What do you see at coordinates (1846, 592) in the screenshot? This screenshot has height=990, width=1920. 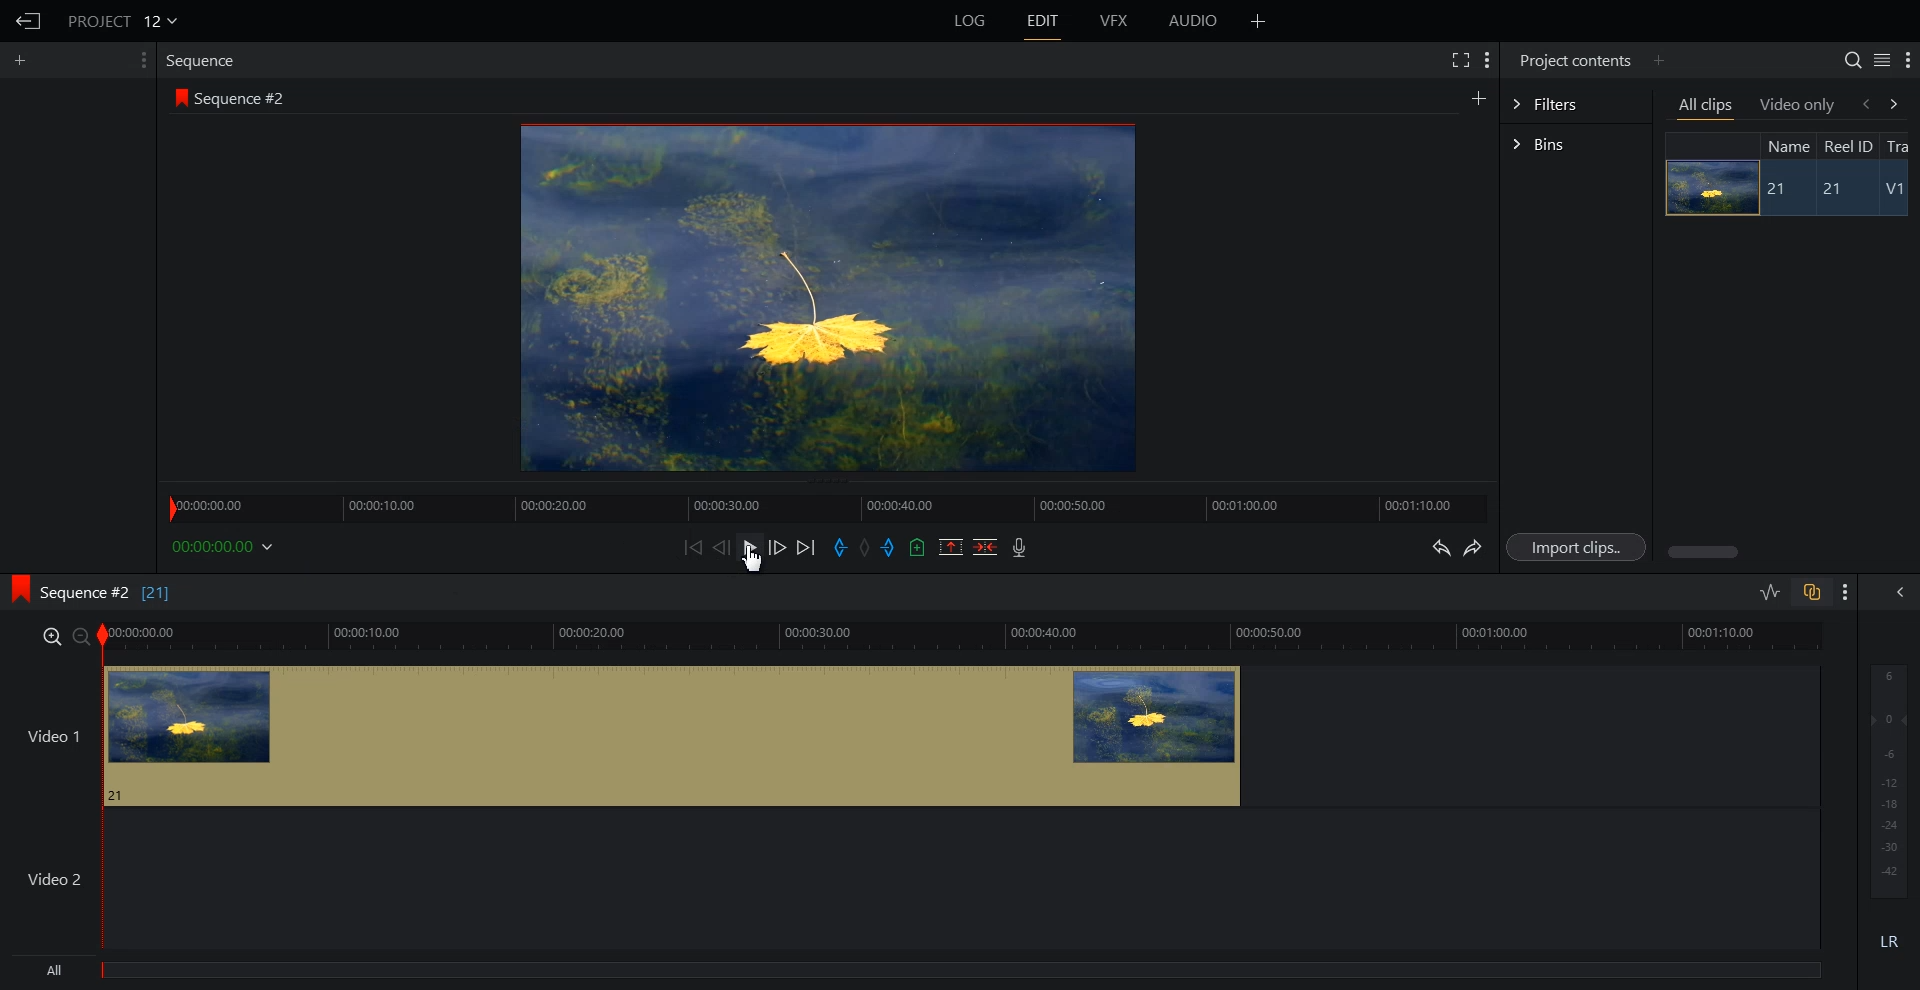 I see `Show setting menu` at bounding box center [1846, 592].